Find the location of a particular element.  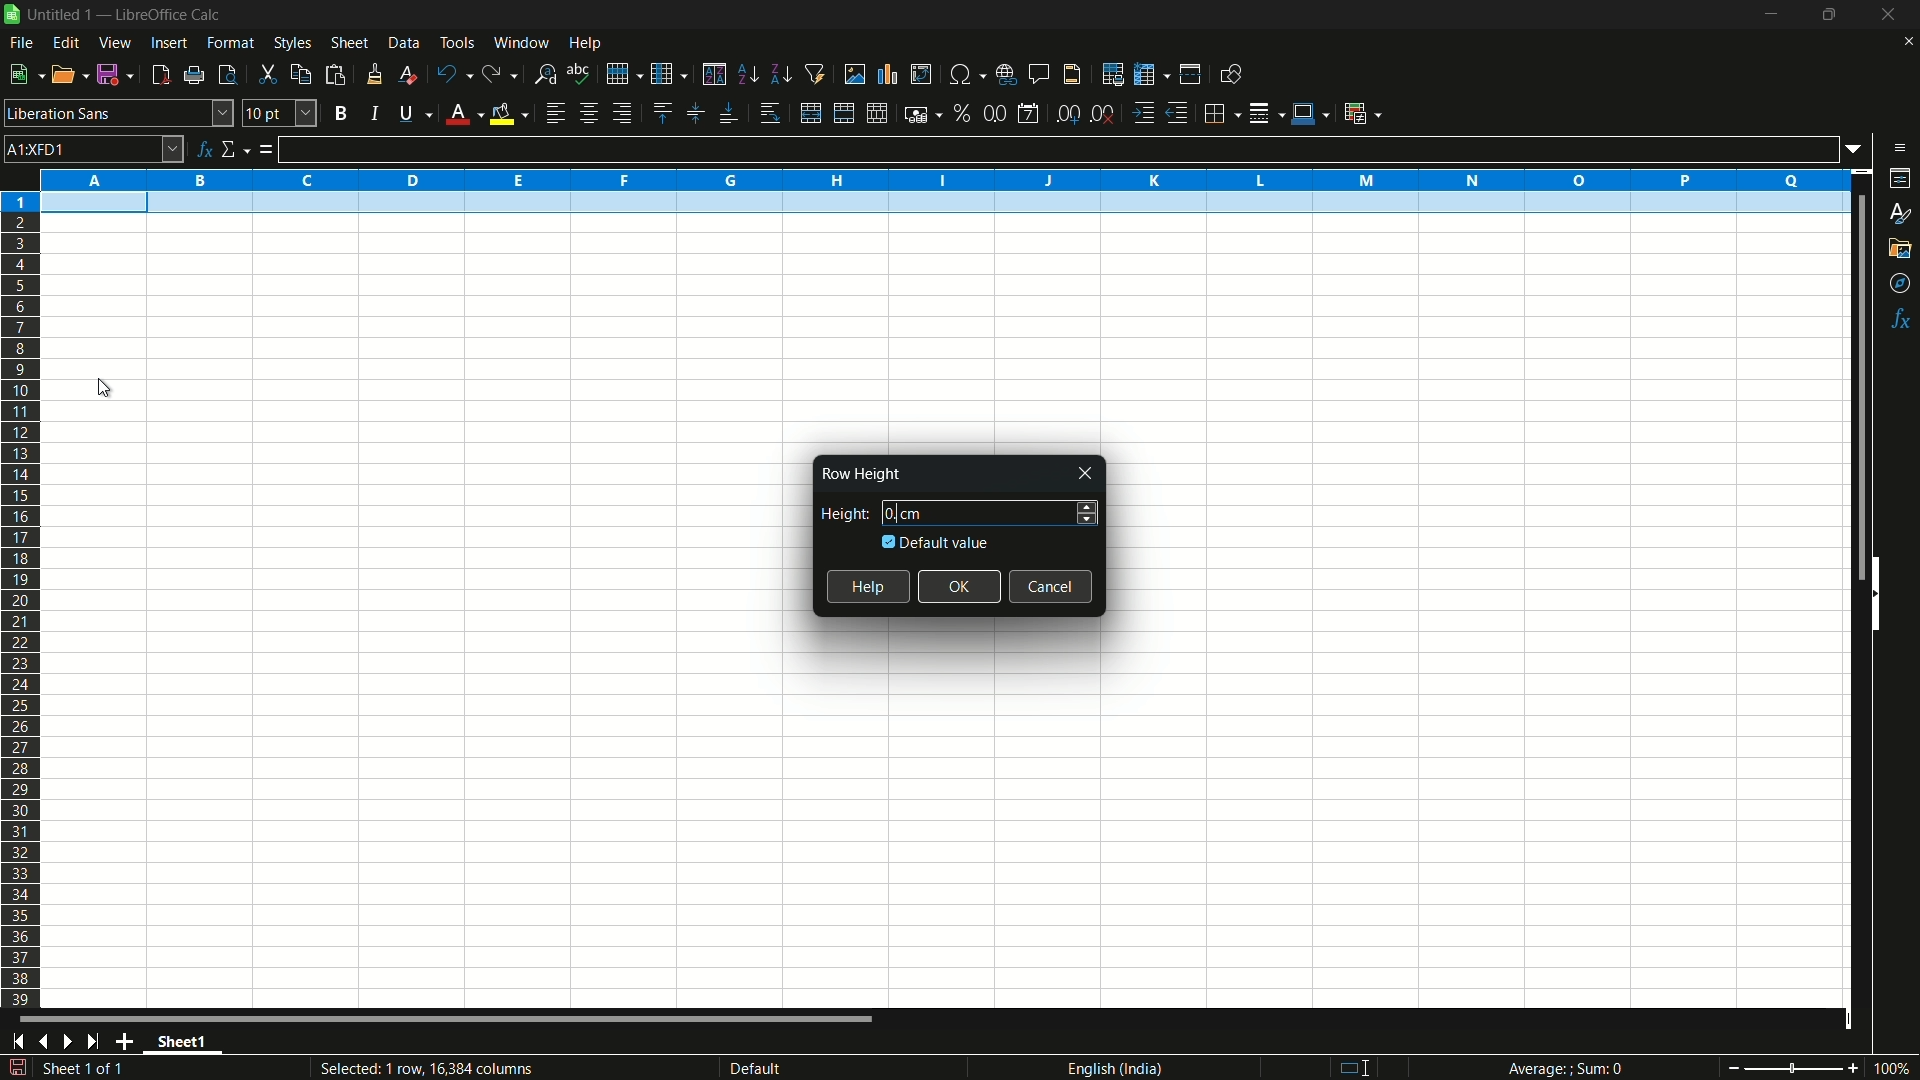

row is located at coordinates (624, 72).